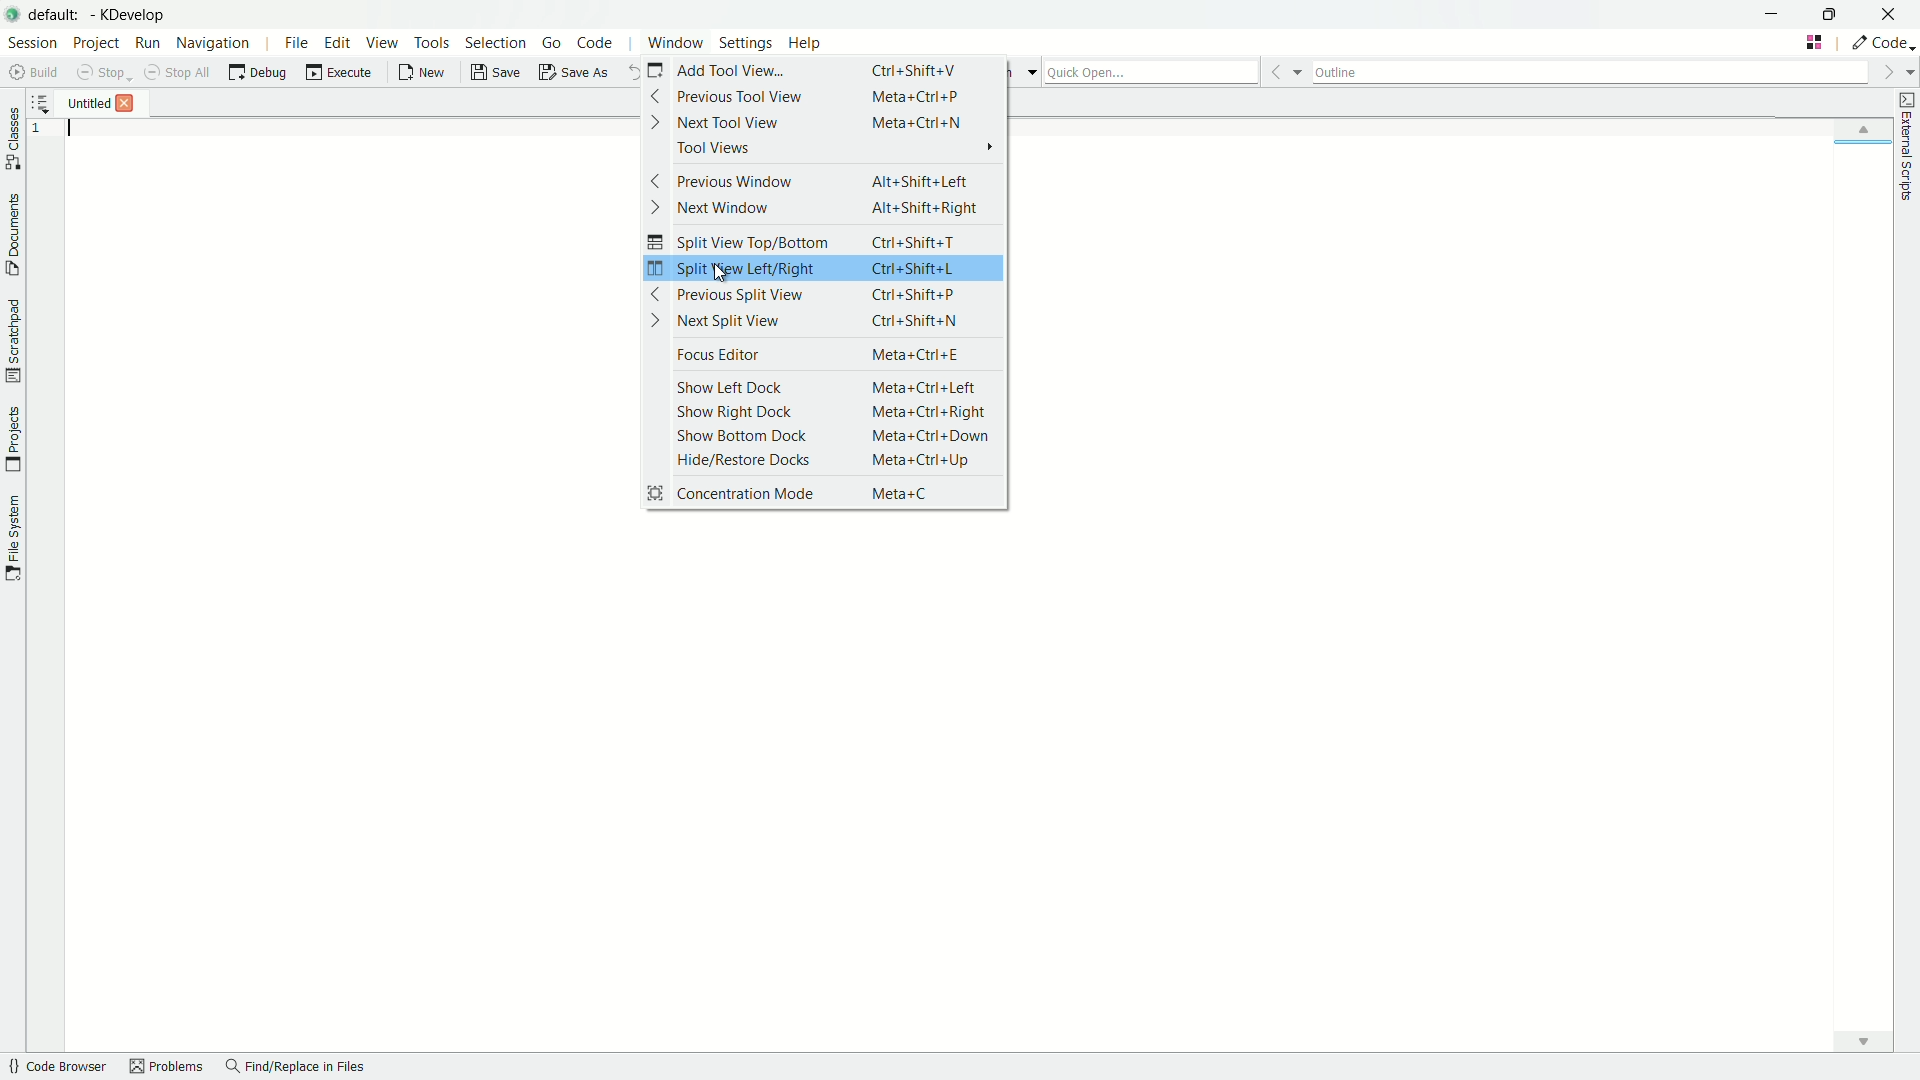 The image size is (1920, 1080). Describe the element at coordinates (757, 352) in the screenshot. I see `focus editor` at that location.